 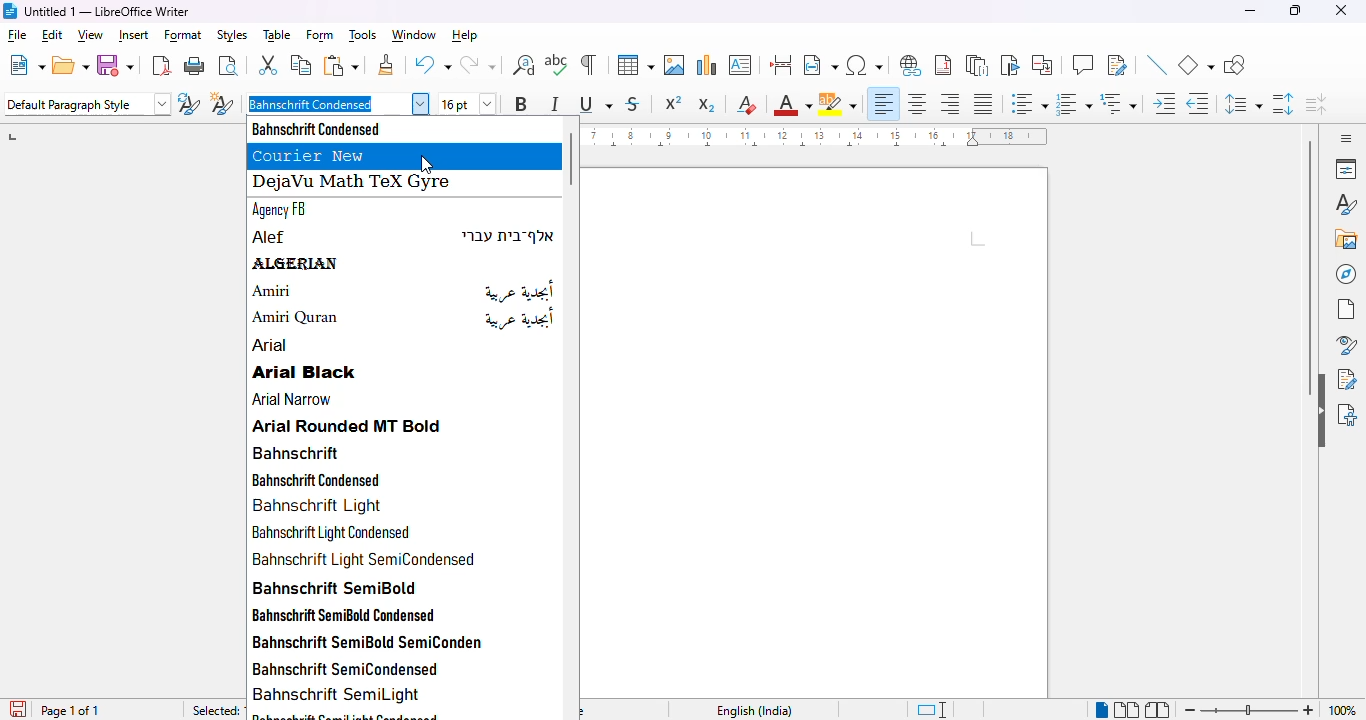 I want to click on basic shapes, so click(x=1196, y=64).